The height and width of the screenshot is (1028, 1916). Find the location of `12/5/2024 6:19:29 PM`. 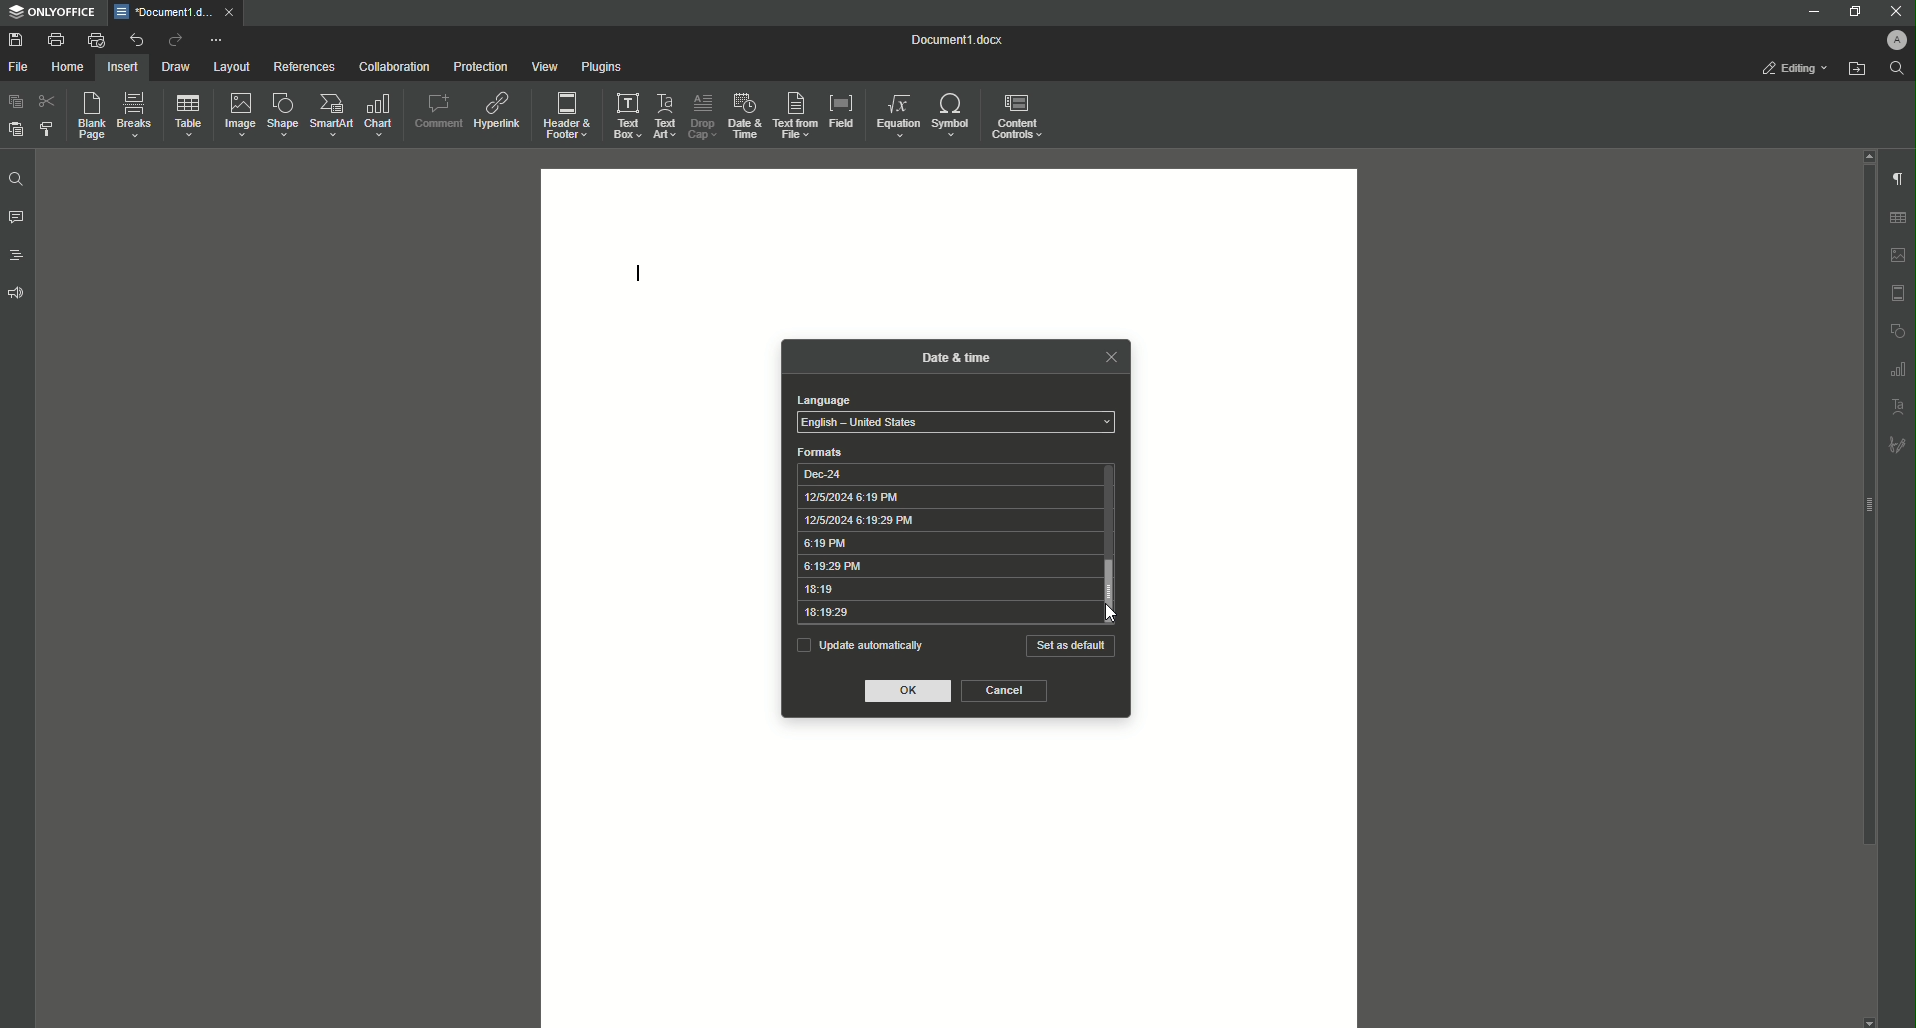

12/5/2024 6:19:29 PM is located at coordinates (947, 520).